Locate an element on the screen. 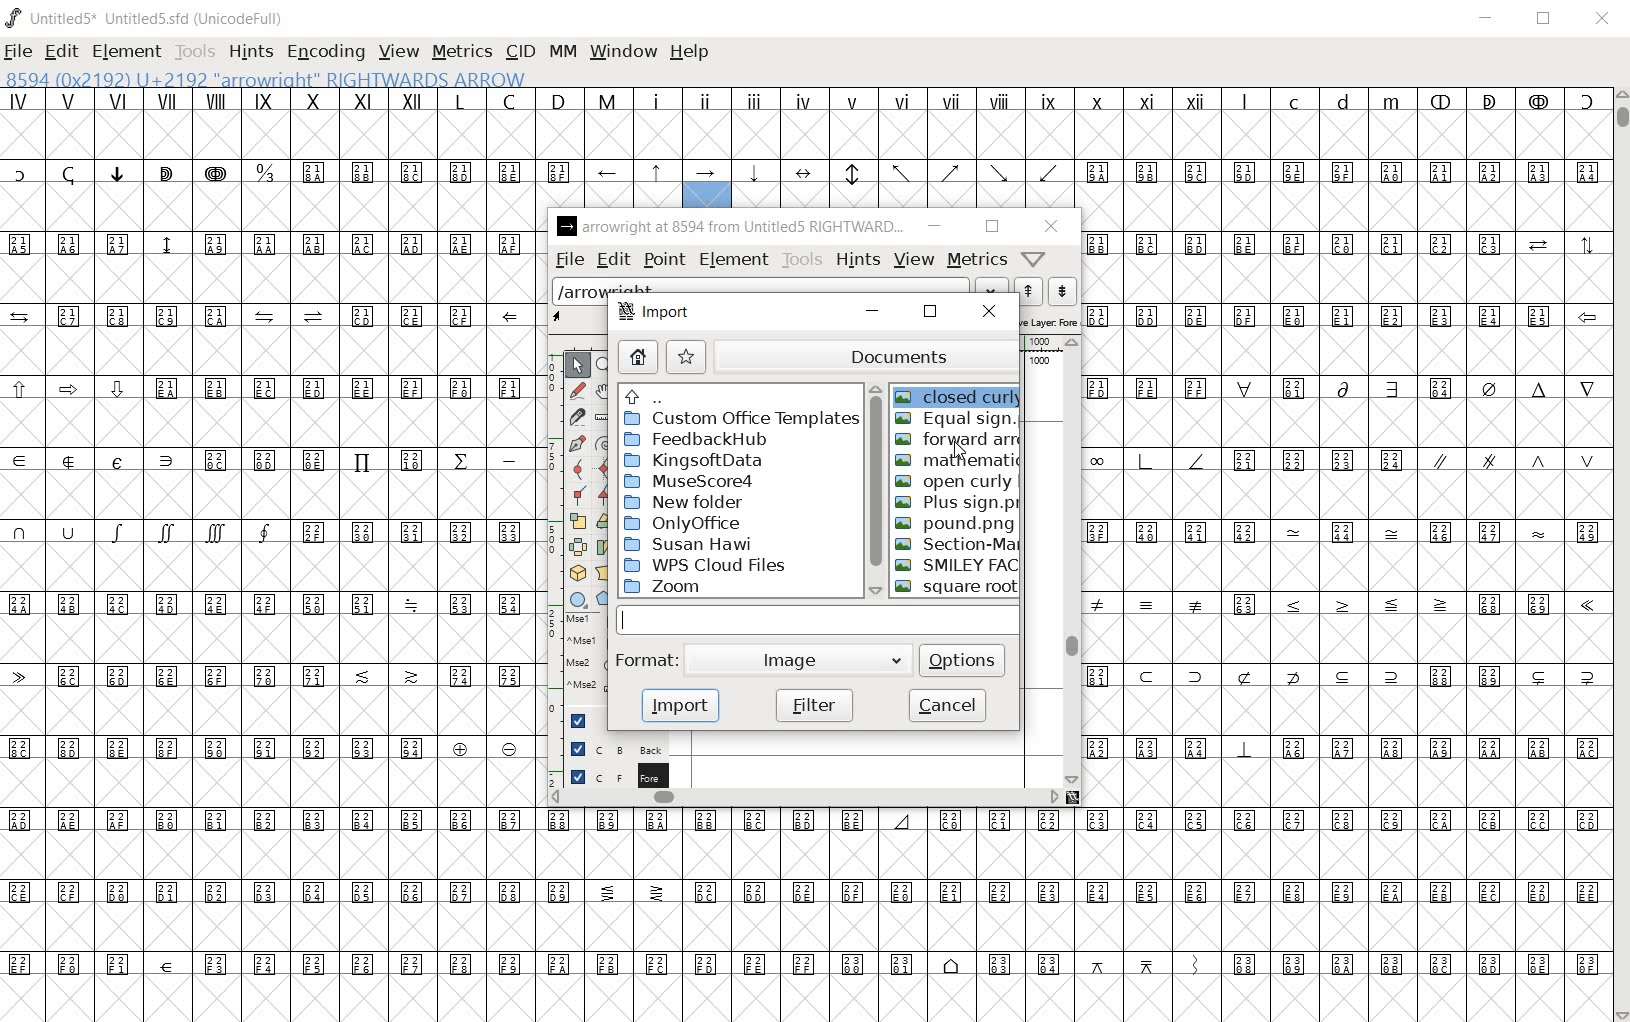 The width and height of the screenshot is (1630, 1022). show the previous word on the list is located at coordinates (1061, 291).